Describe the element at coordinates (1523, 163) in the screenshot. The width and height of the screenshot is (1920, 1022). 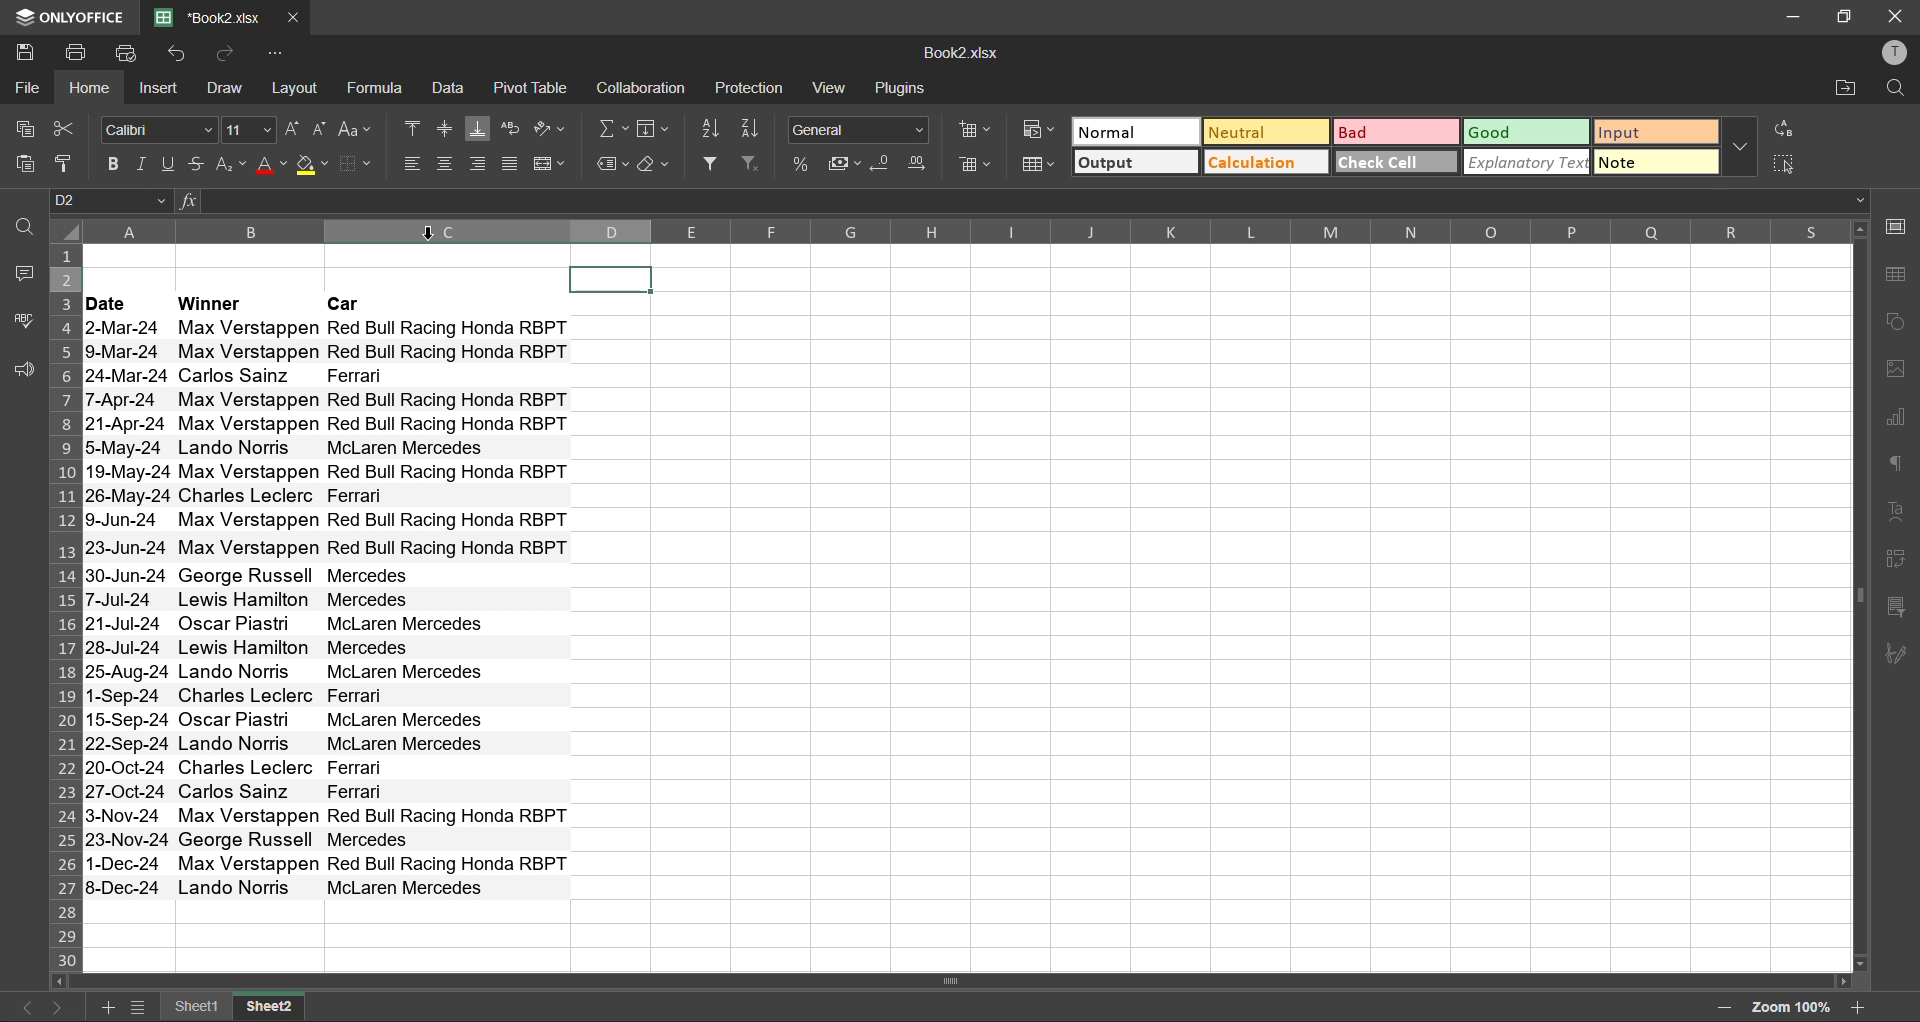
I see `explanatory text` at that location.